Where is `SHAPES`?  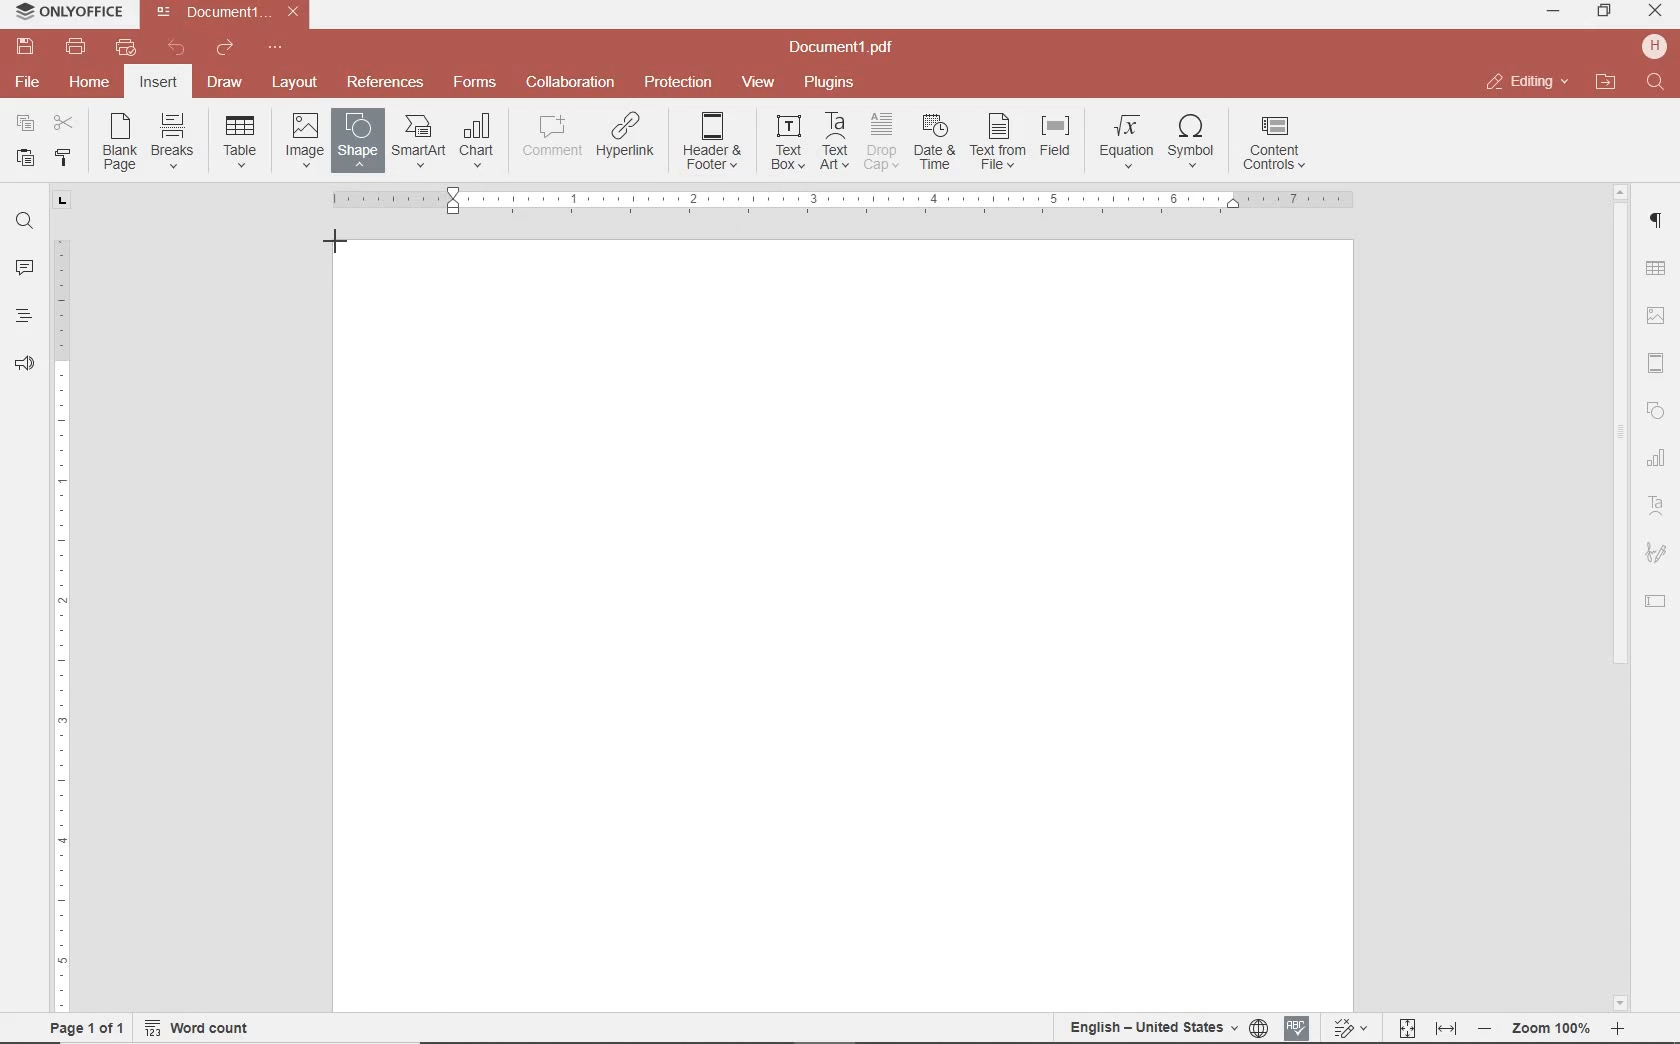
SHAPES is located at coordinates (1657, 413).